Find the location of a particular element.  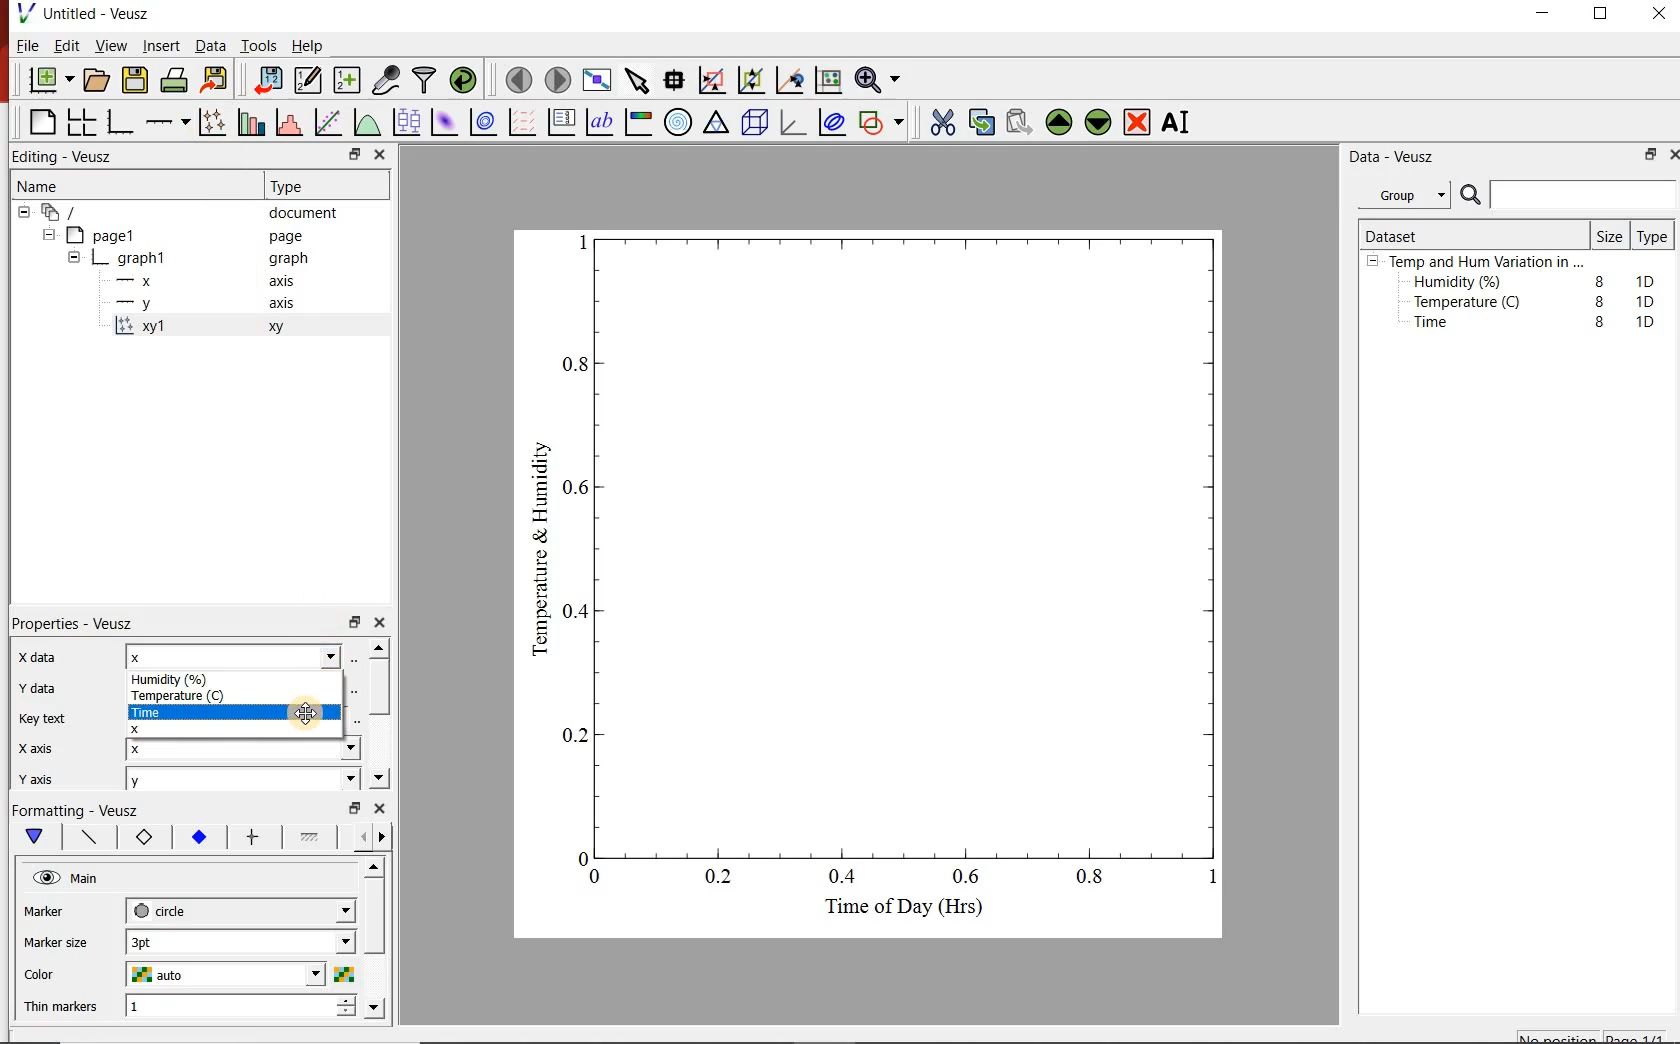

Fit a function to data is located at coordinates (329, 121).